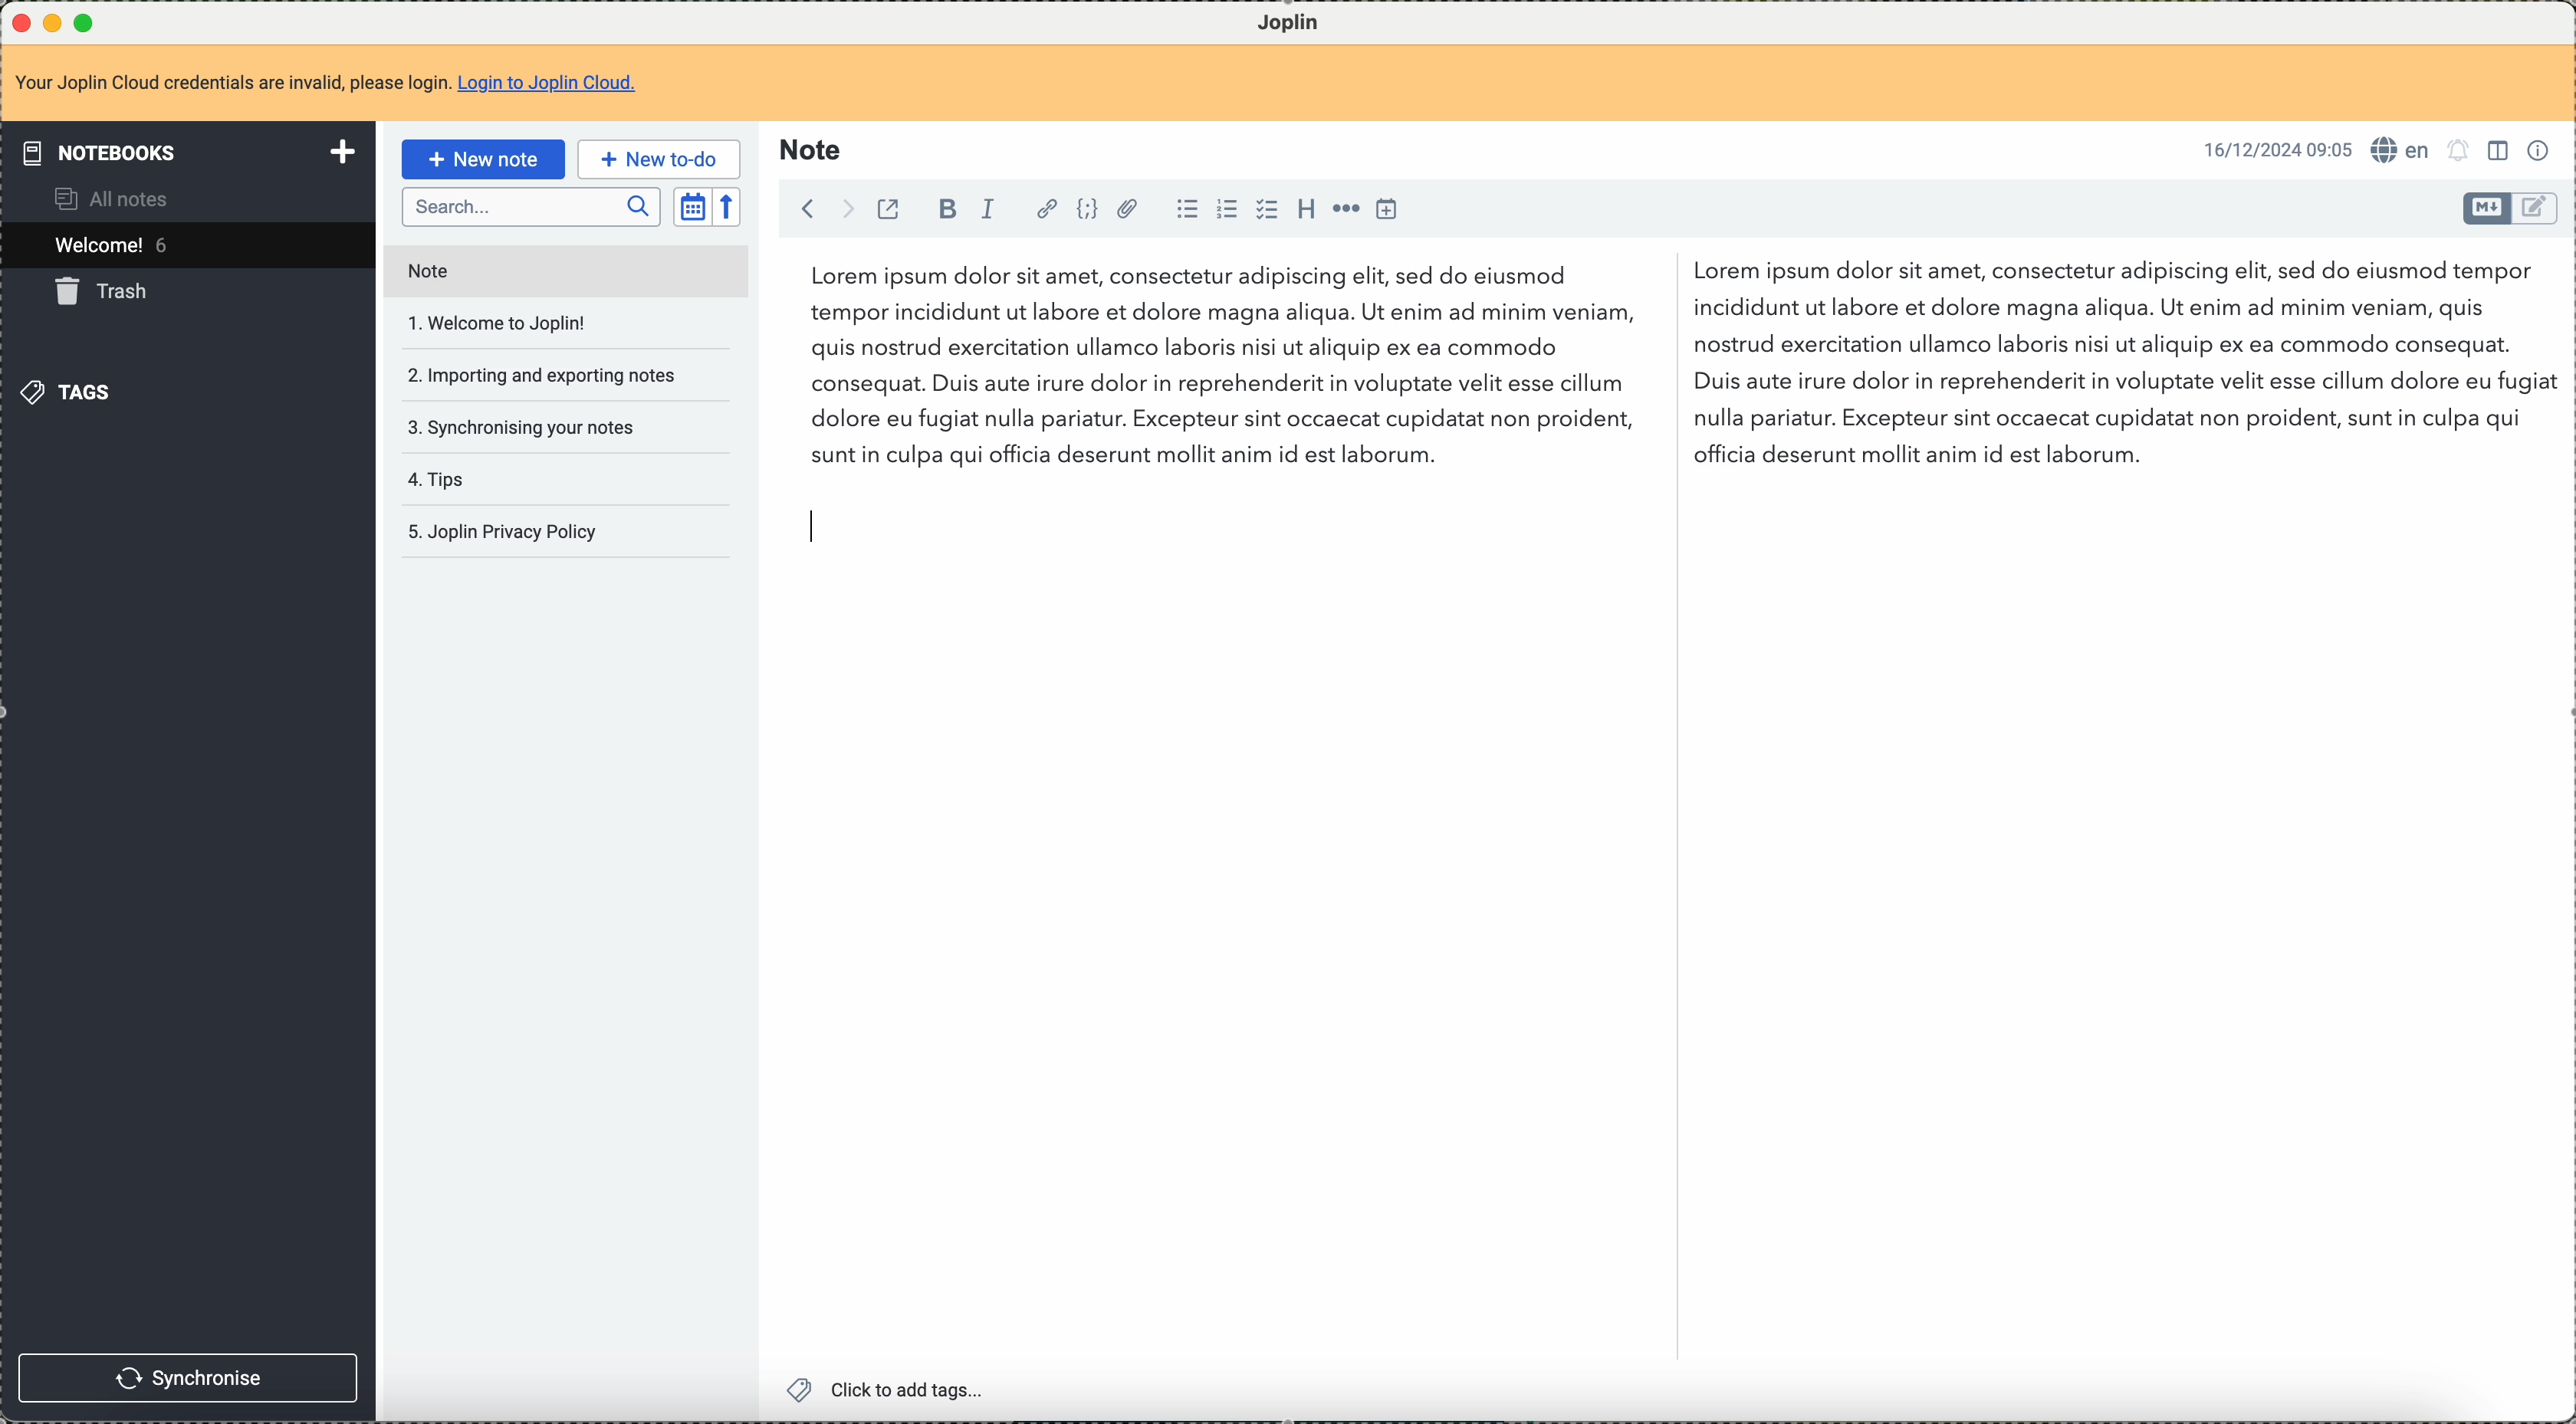  Describe the element at coordinates (108, 295) in the screenshot. I see `trash` at that location.